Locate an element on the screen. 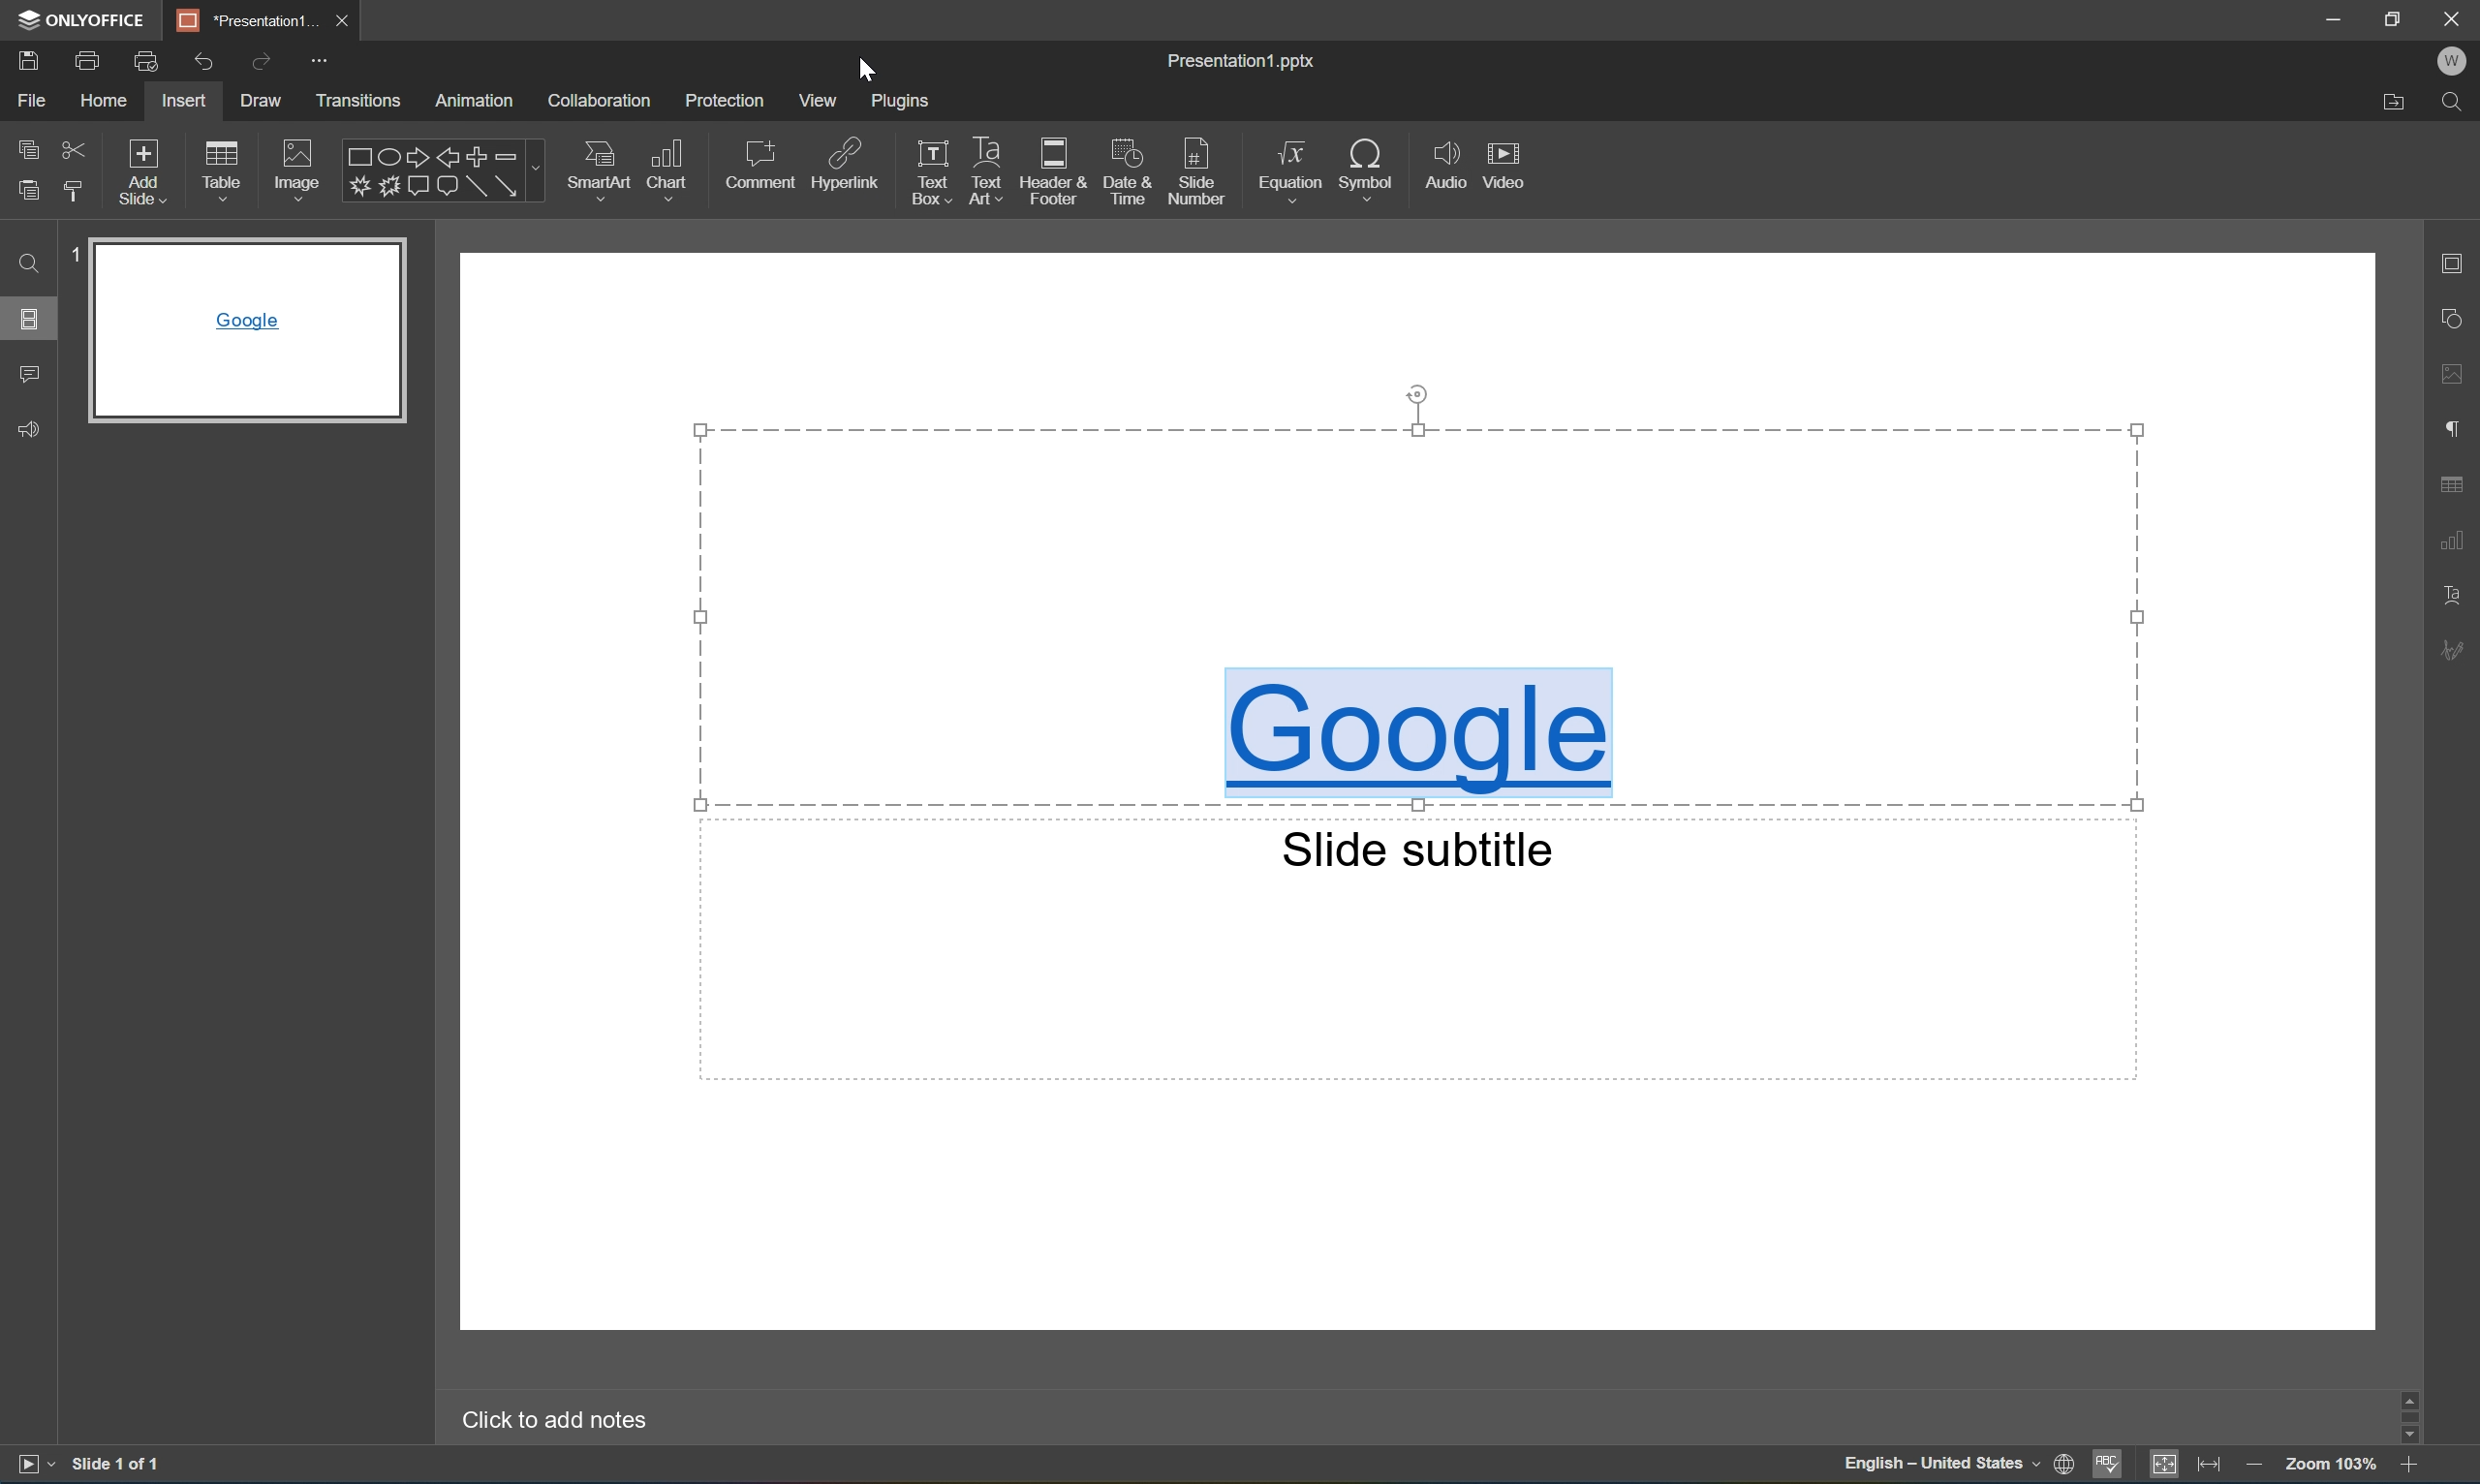 This screenshot has width=2480, height=1484. Save is located at coordinates (27, 61).